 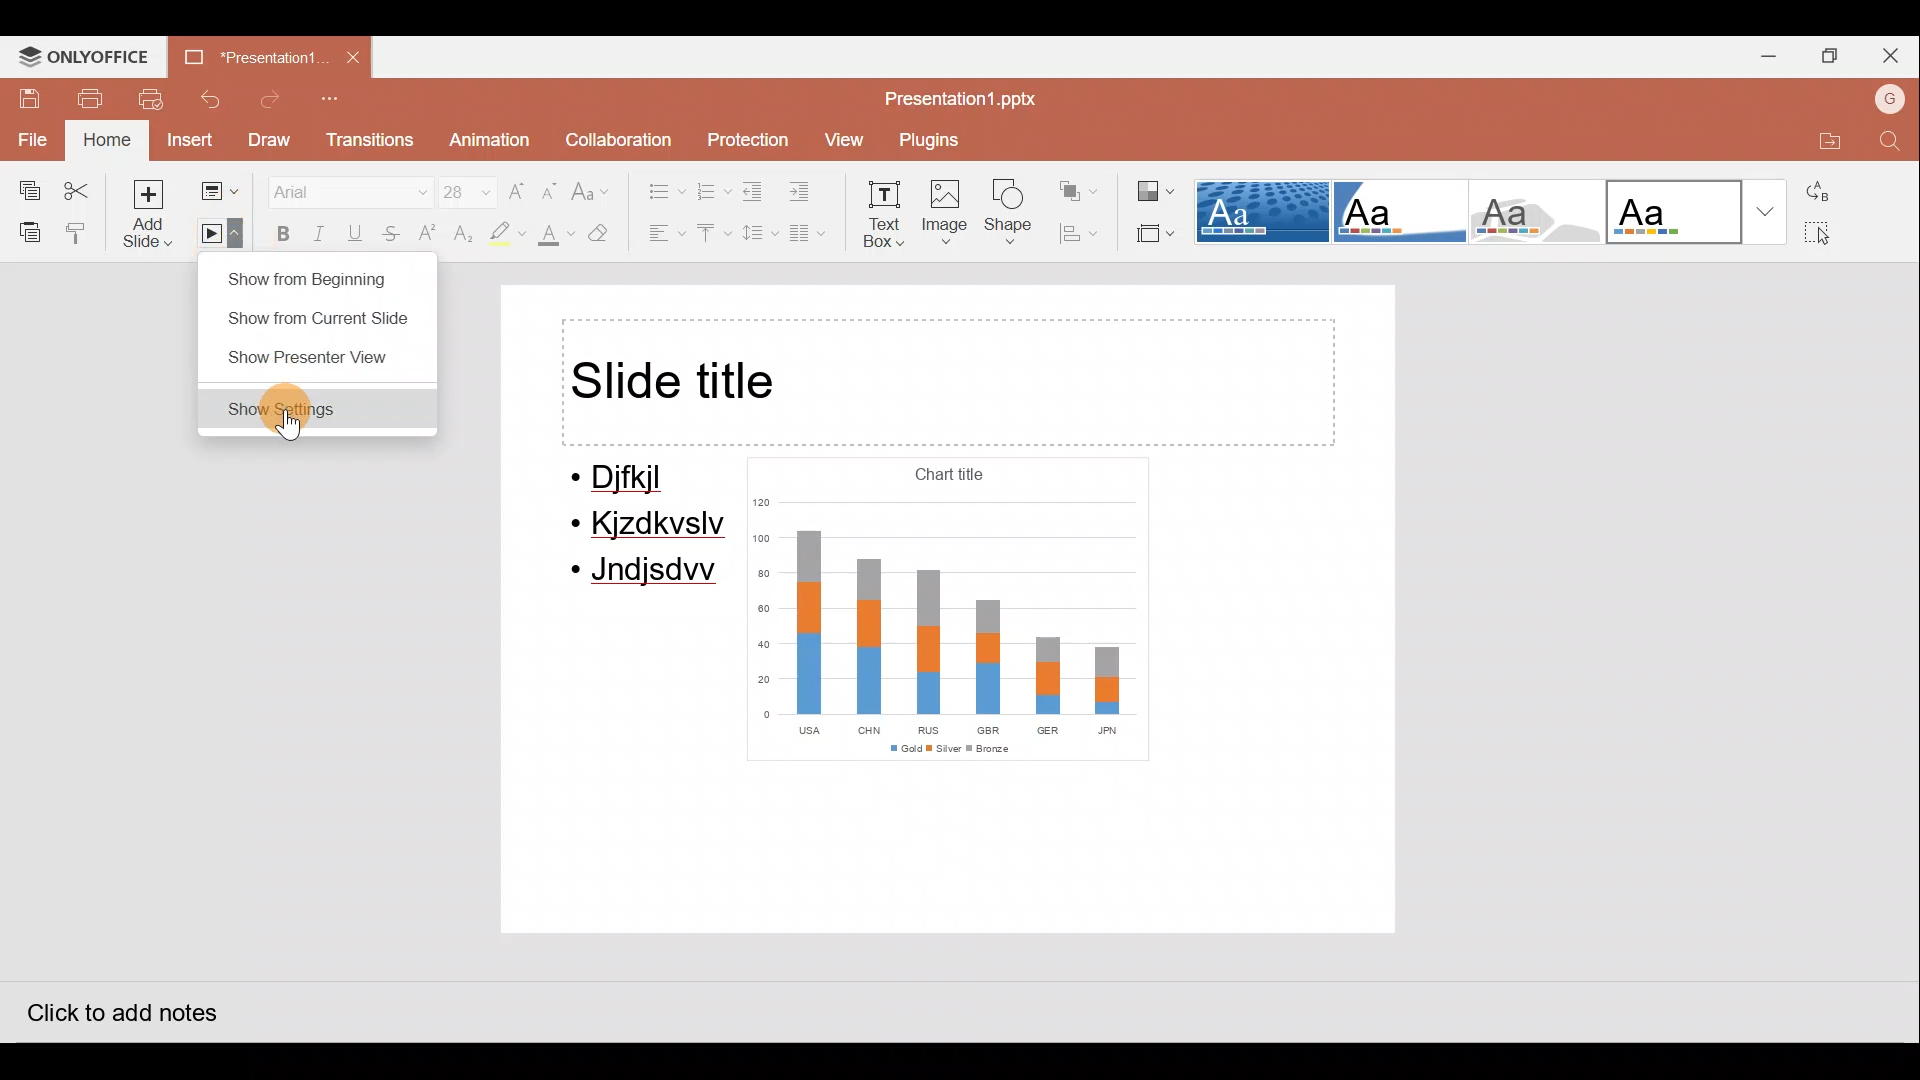 I want to click on Select slide size, so click(x=1154, y=235).